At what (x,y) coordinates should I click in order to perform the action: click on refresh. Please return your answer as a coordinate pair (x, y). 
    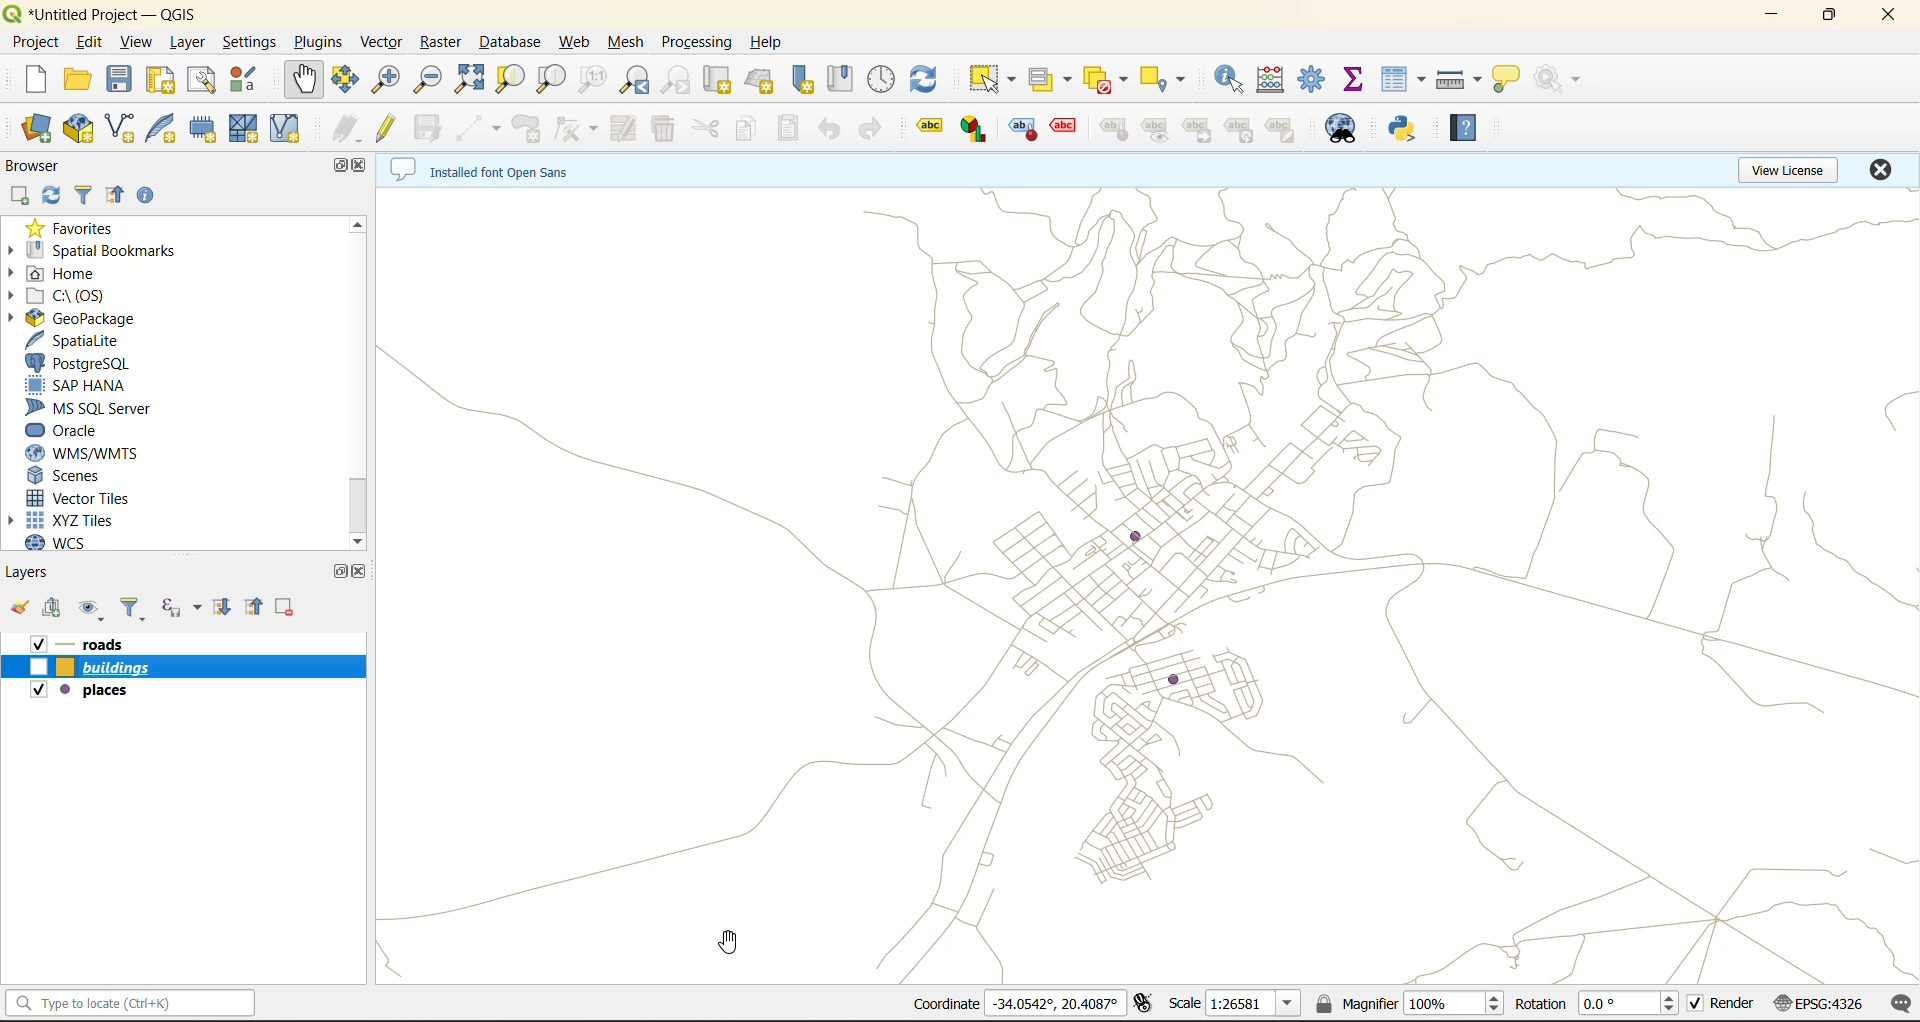
    Looking at the image, I should click on (928, 77).